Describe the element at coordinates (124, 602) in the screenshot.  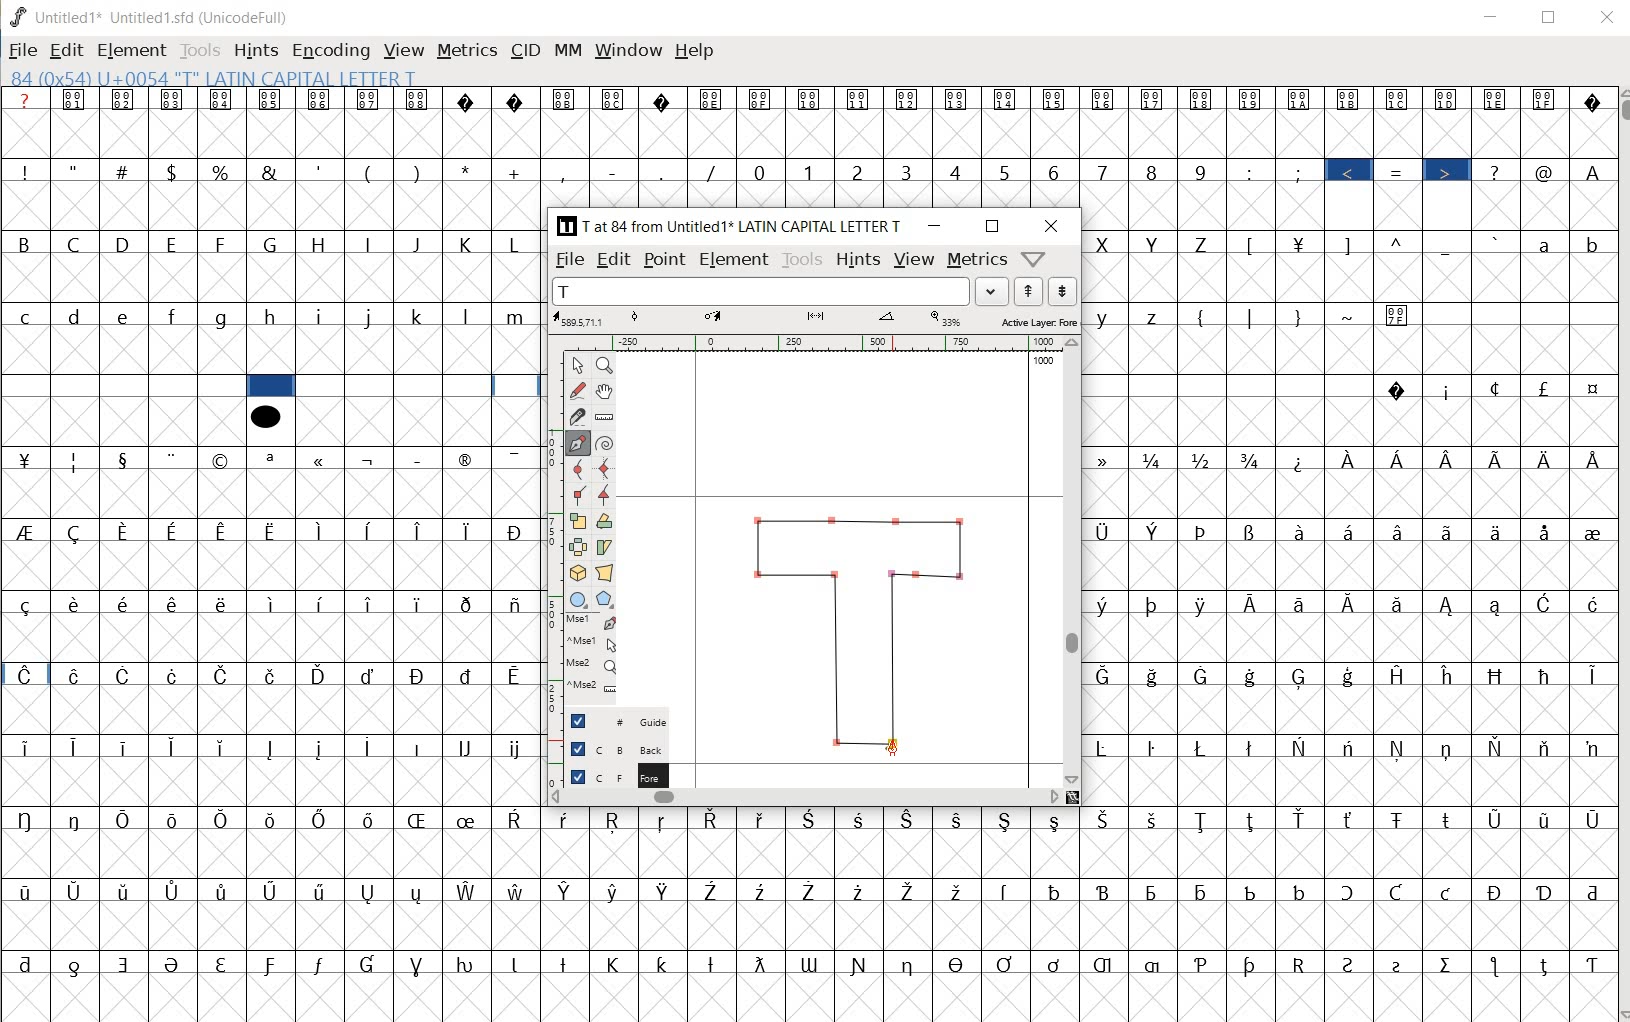
I see `Symbol` at that location.